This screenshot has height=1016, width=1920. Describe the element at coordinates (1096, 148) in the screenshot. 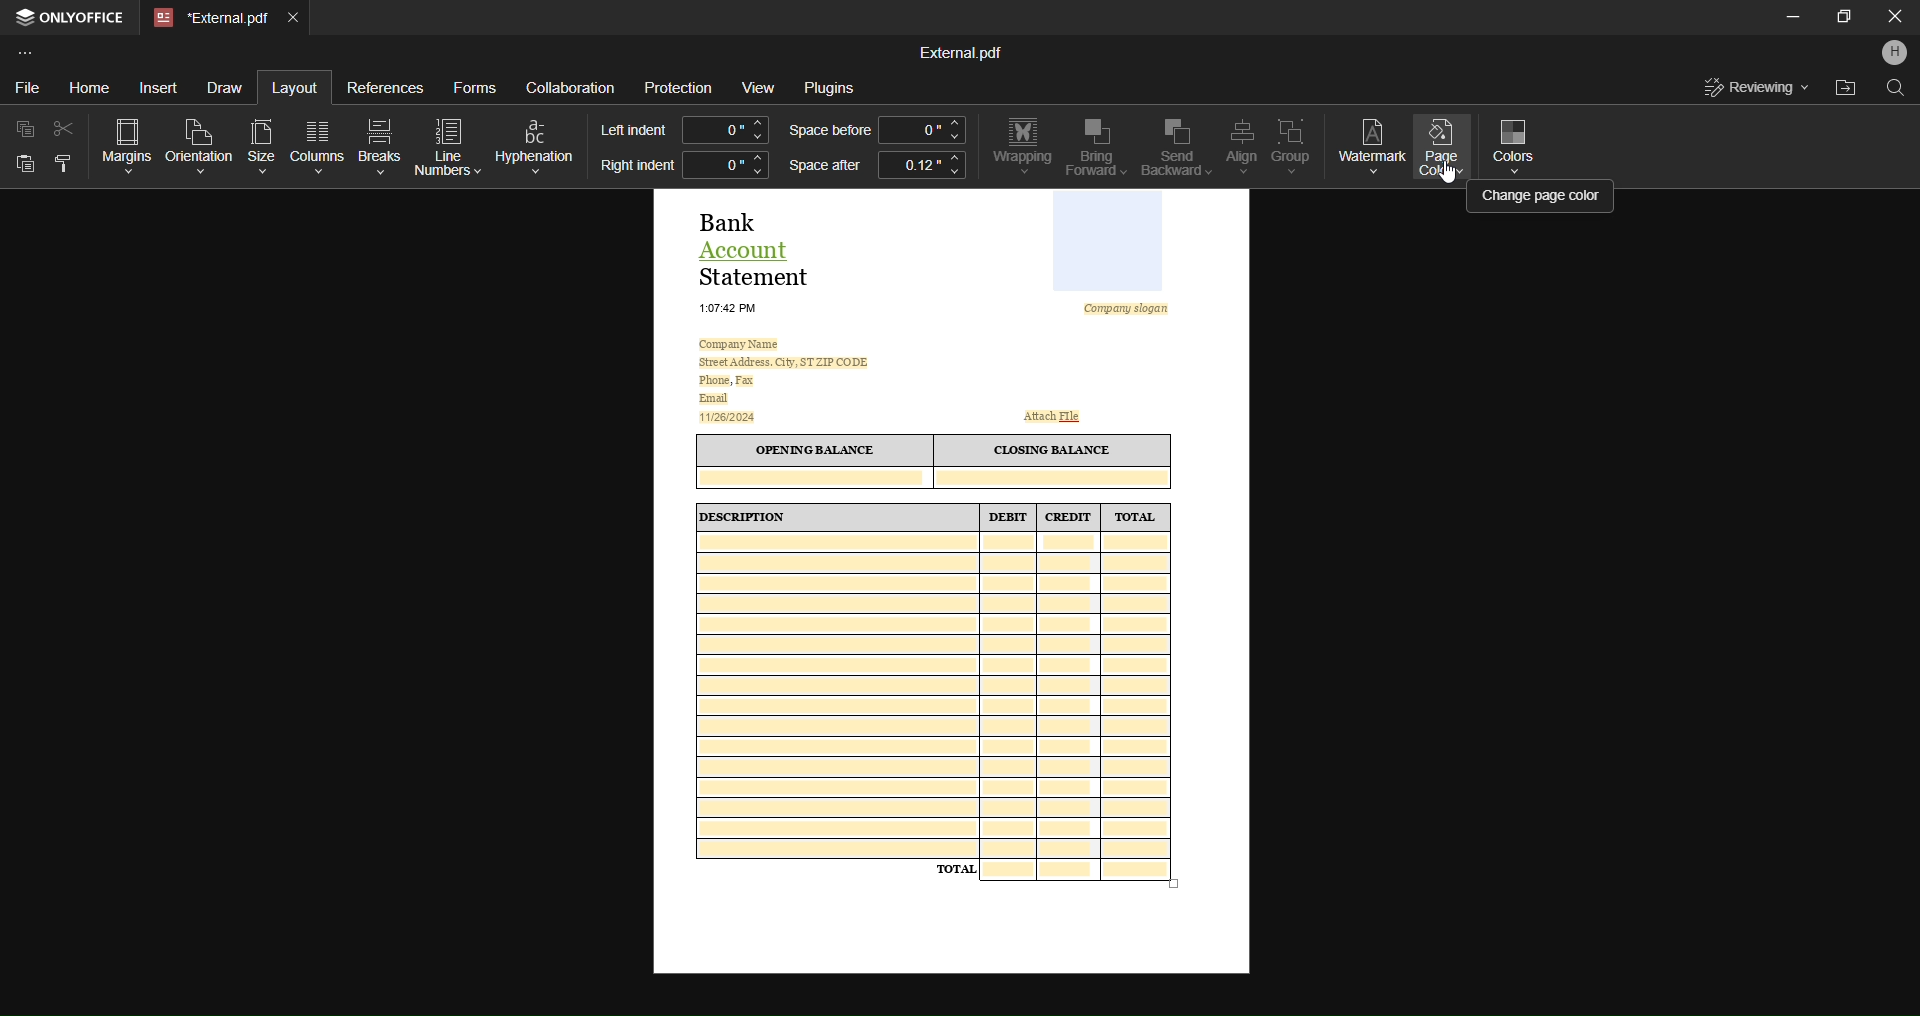

I see `Move Forward` at that location.